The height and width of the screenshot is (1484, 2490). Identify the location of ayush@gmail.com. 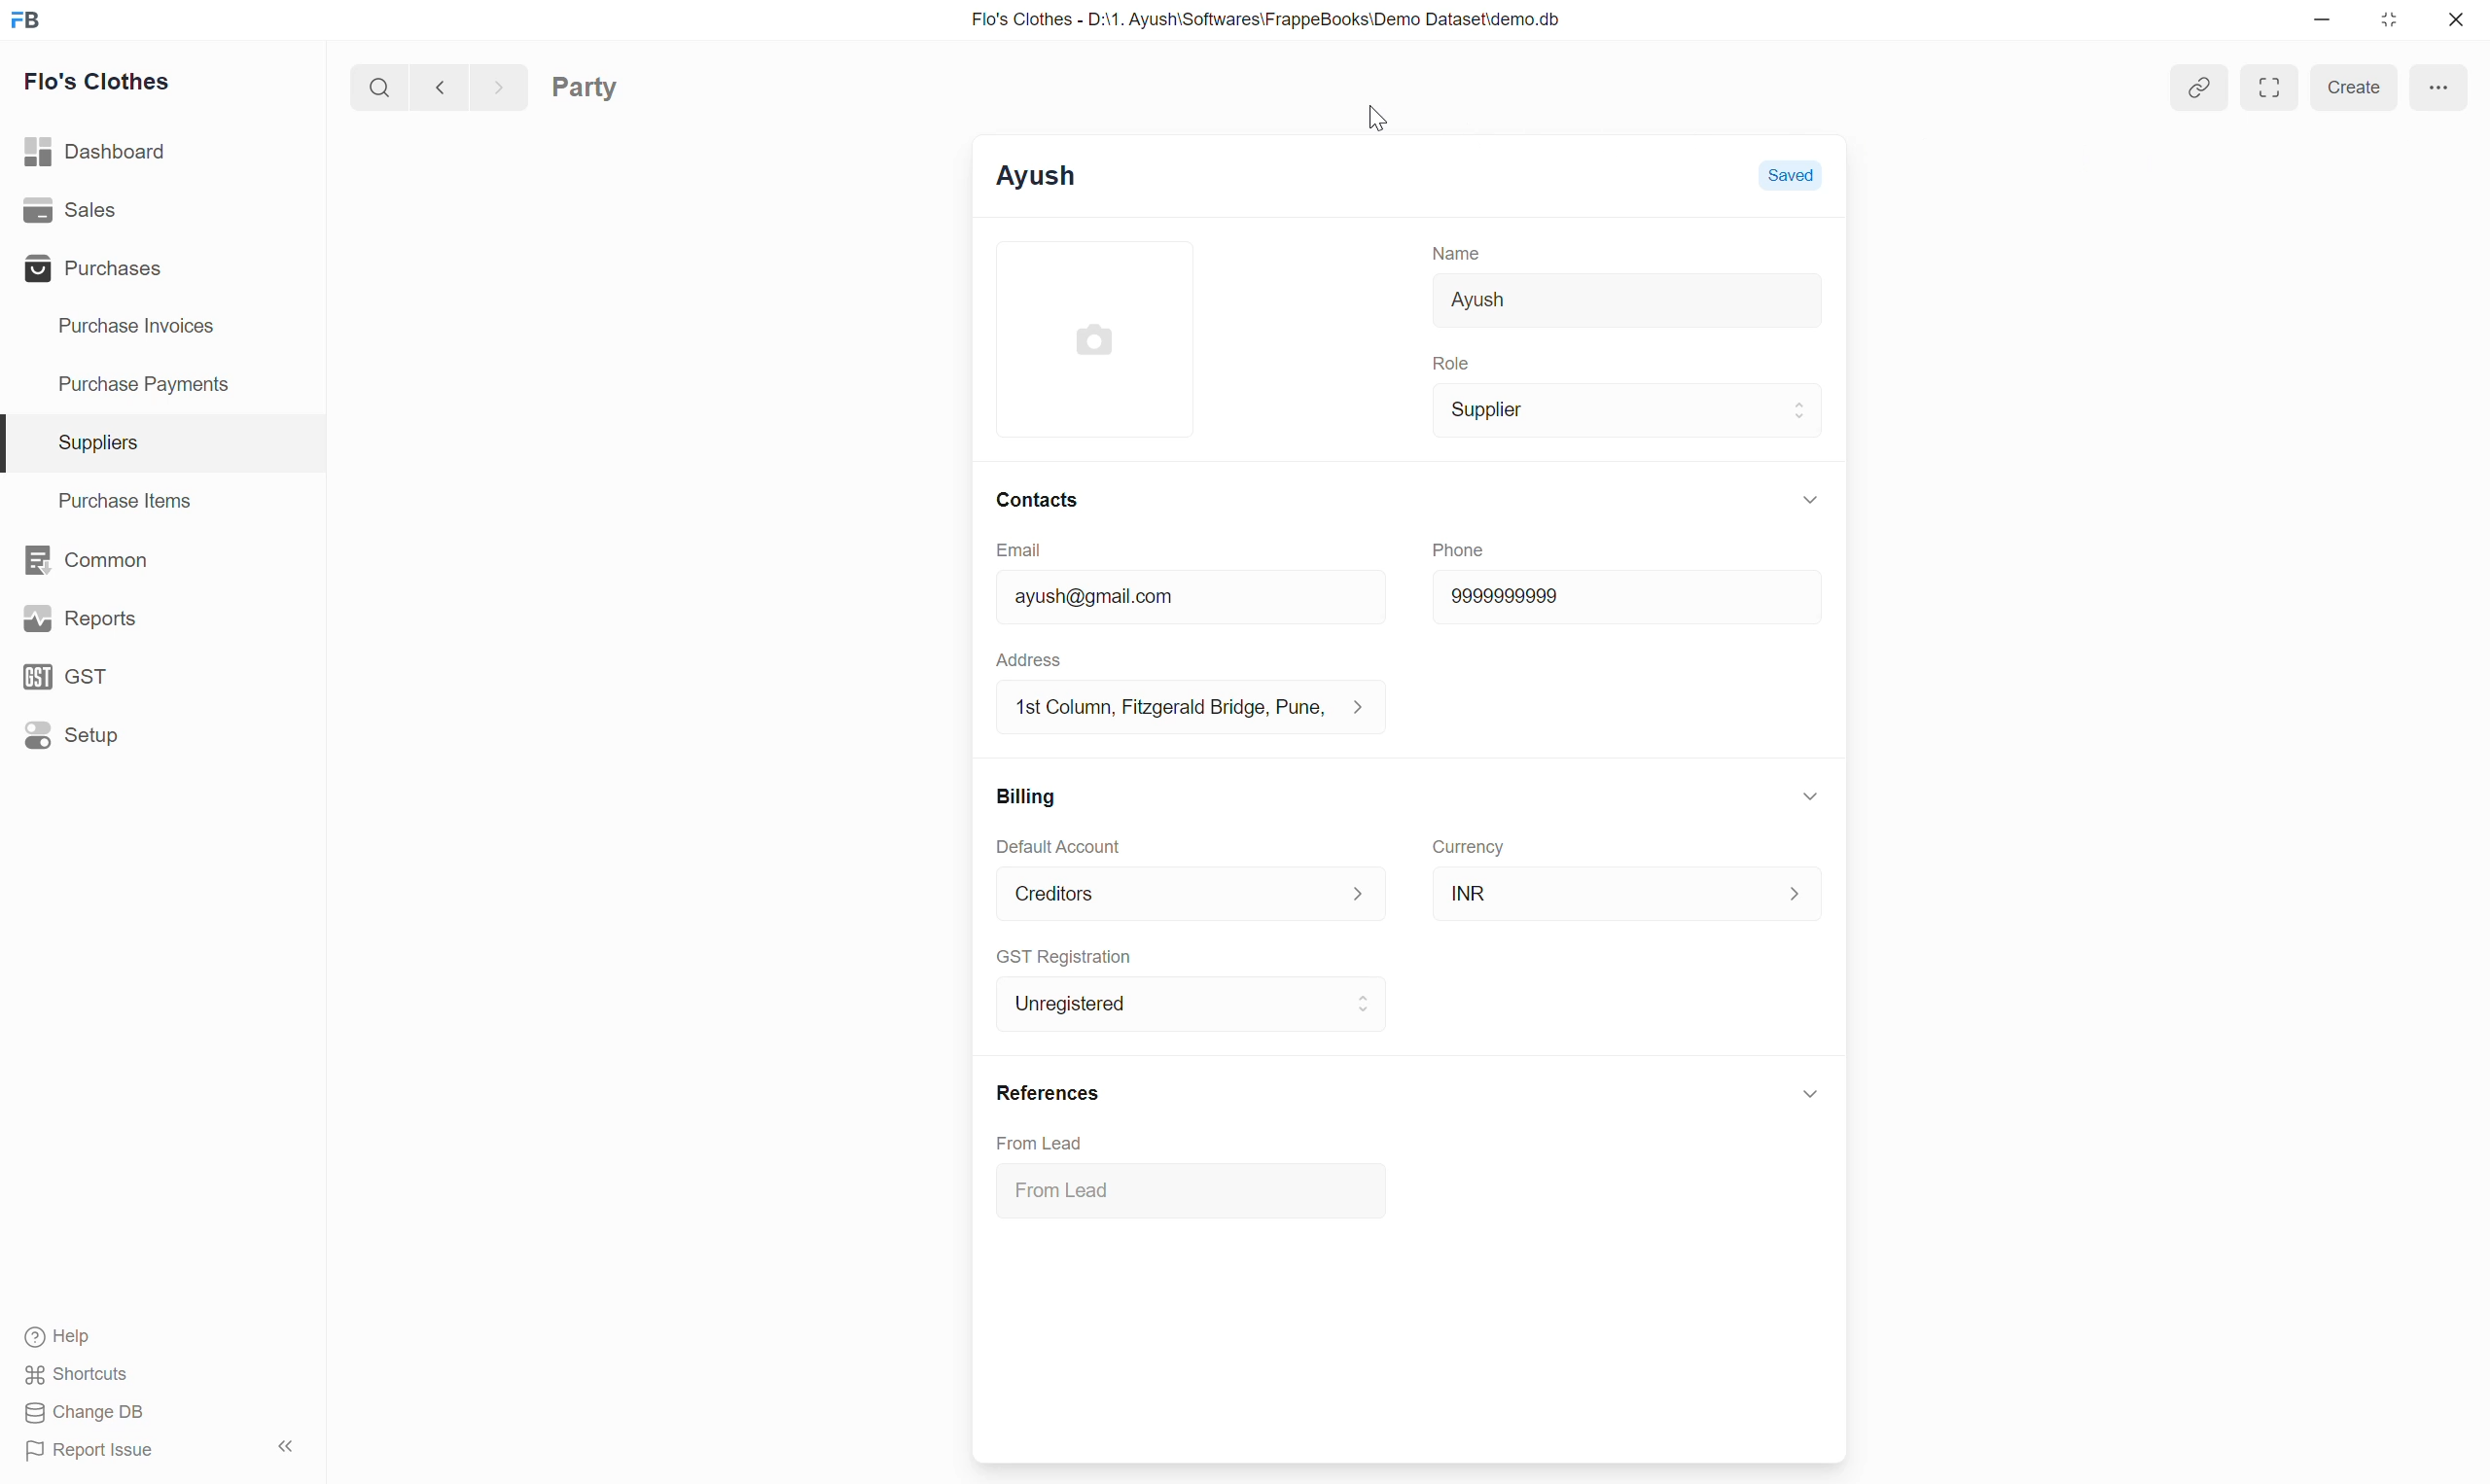
(1191, 597).